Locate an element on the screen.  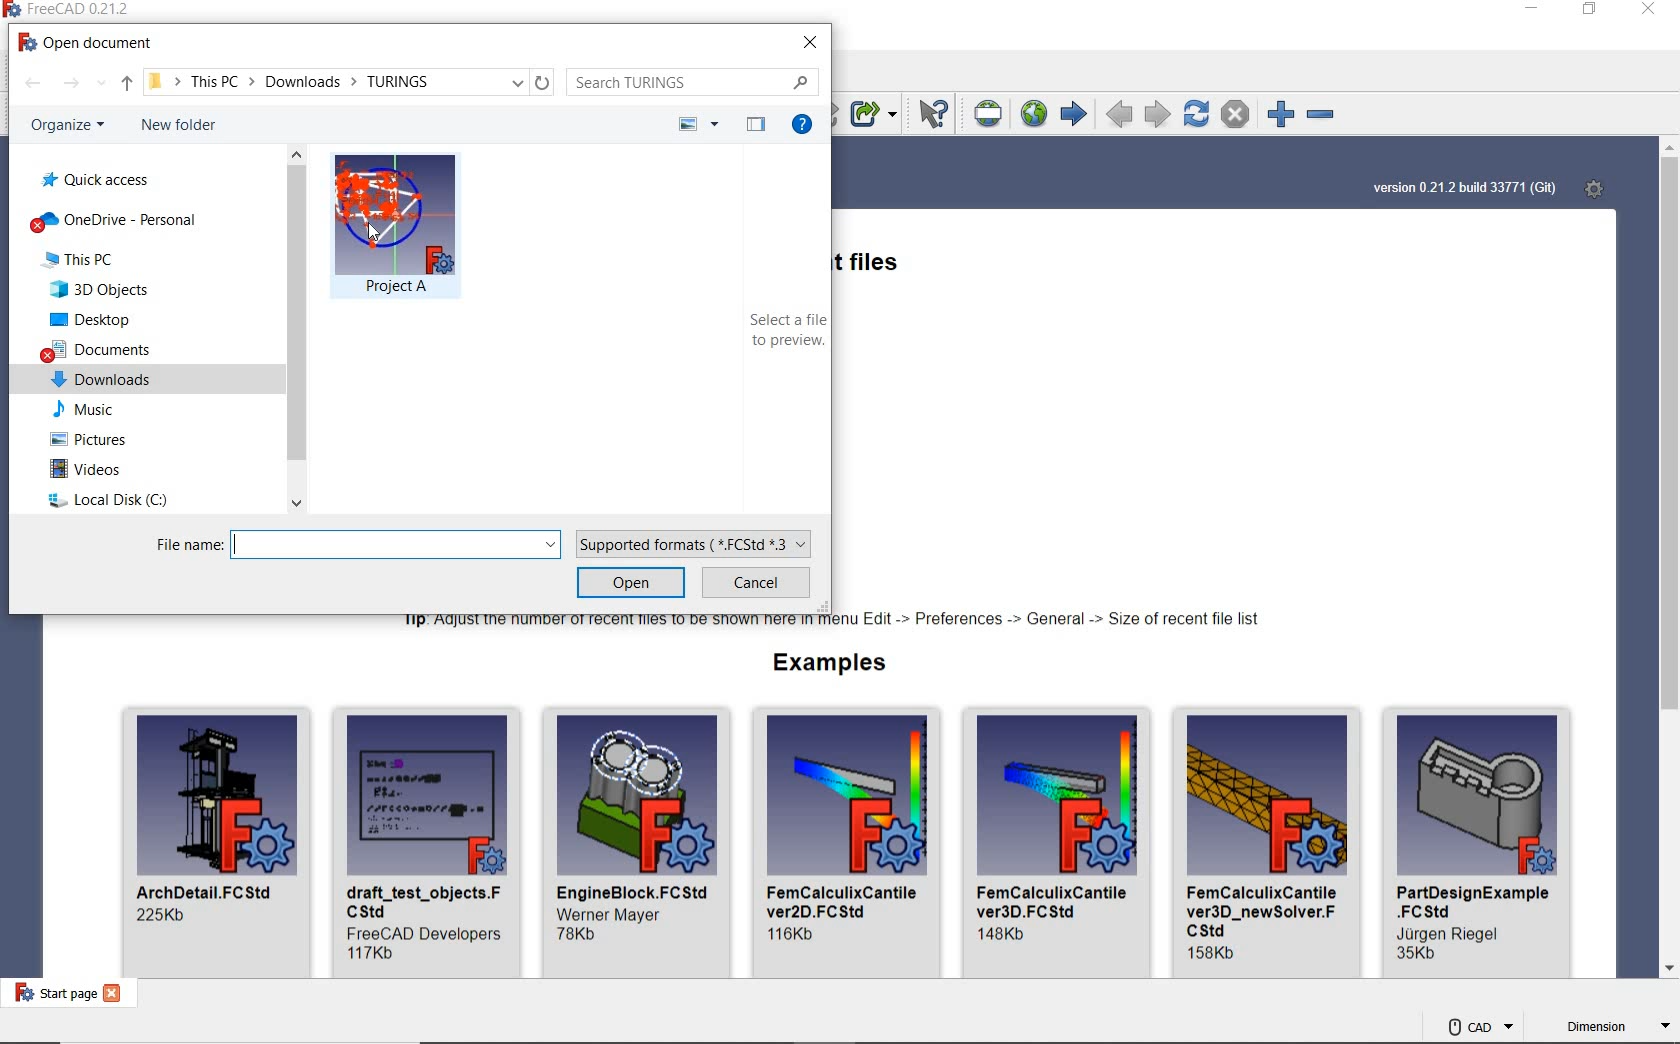
OPEN START PAGE PREFERENCES is located at coordinates (1591, 187).